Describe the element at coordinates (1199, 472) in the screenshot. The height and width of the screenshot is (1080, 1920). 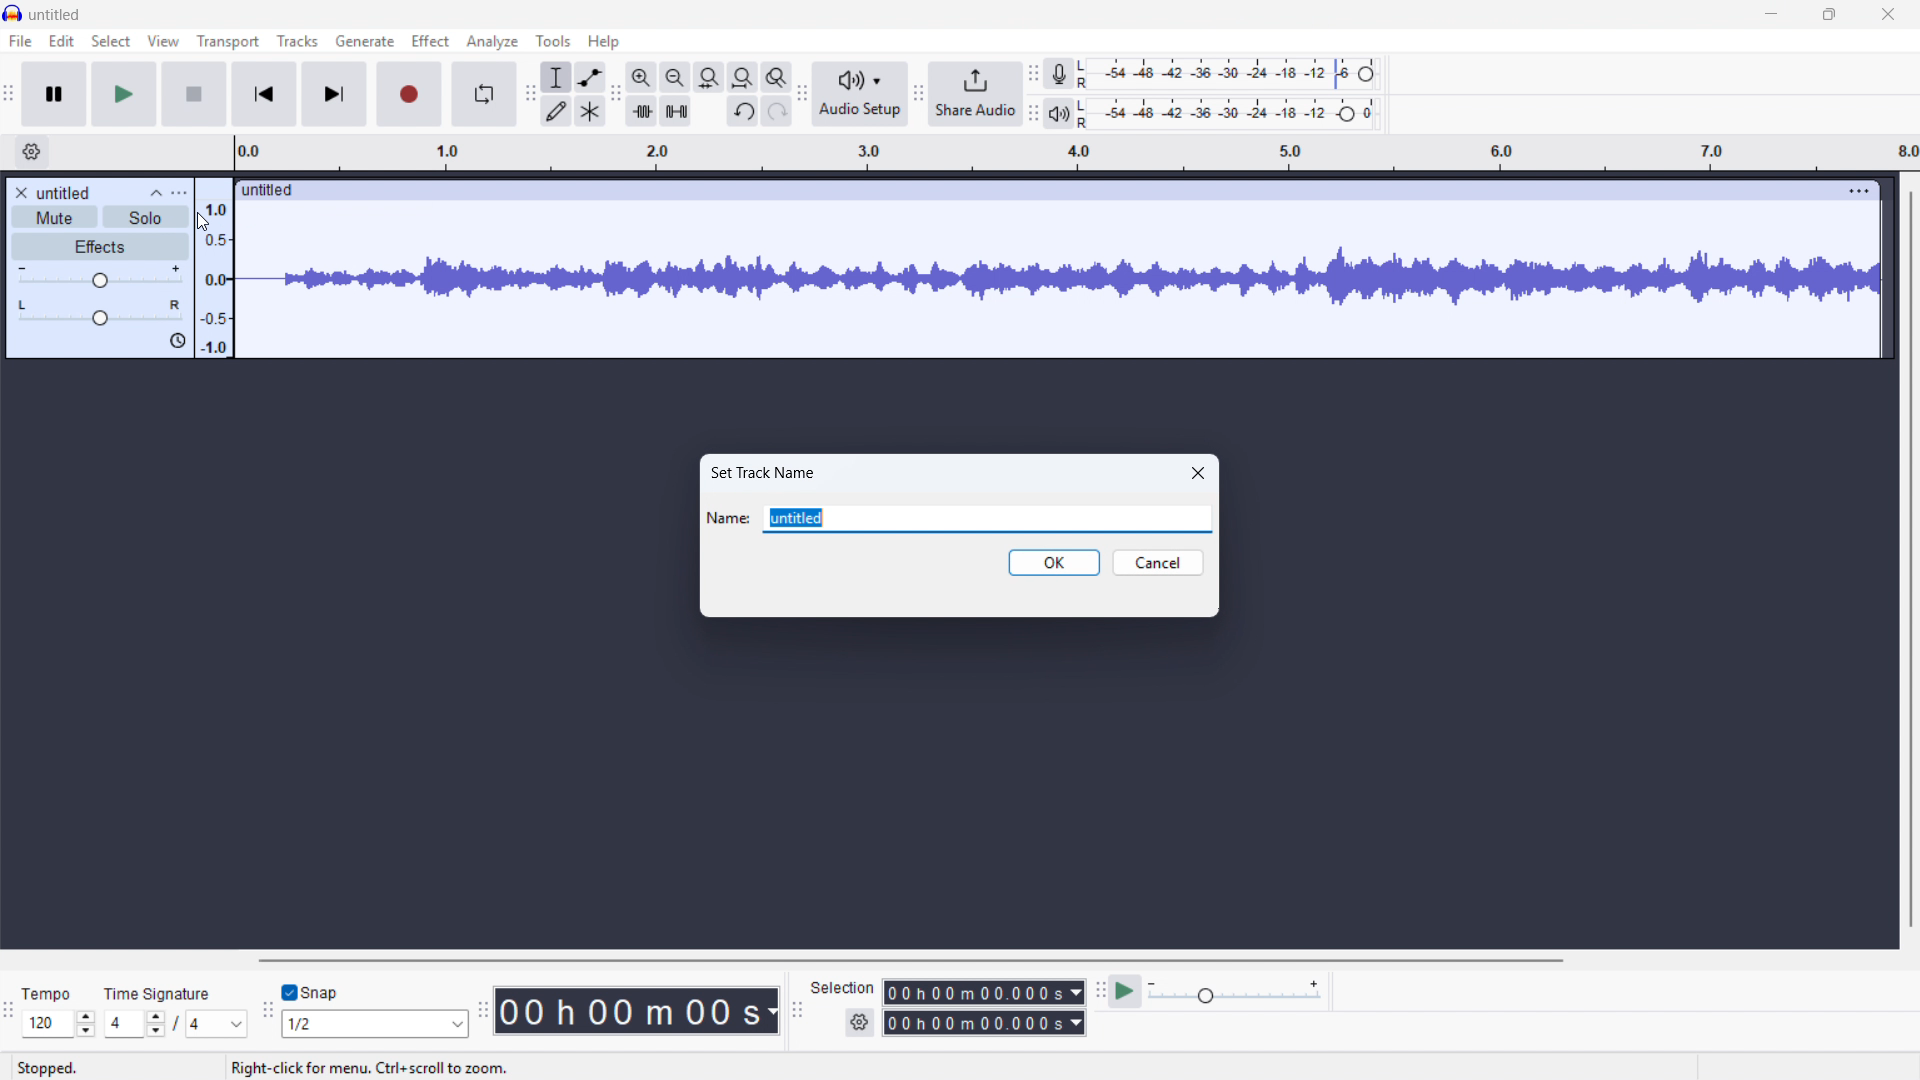
I see `Close` at that location.